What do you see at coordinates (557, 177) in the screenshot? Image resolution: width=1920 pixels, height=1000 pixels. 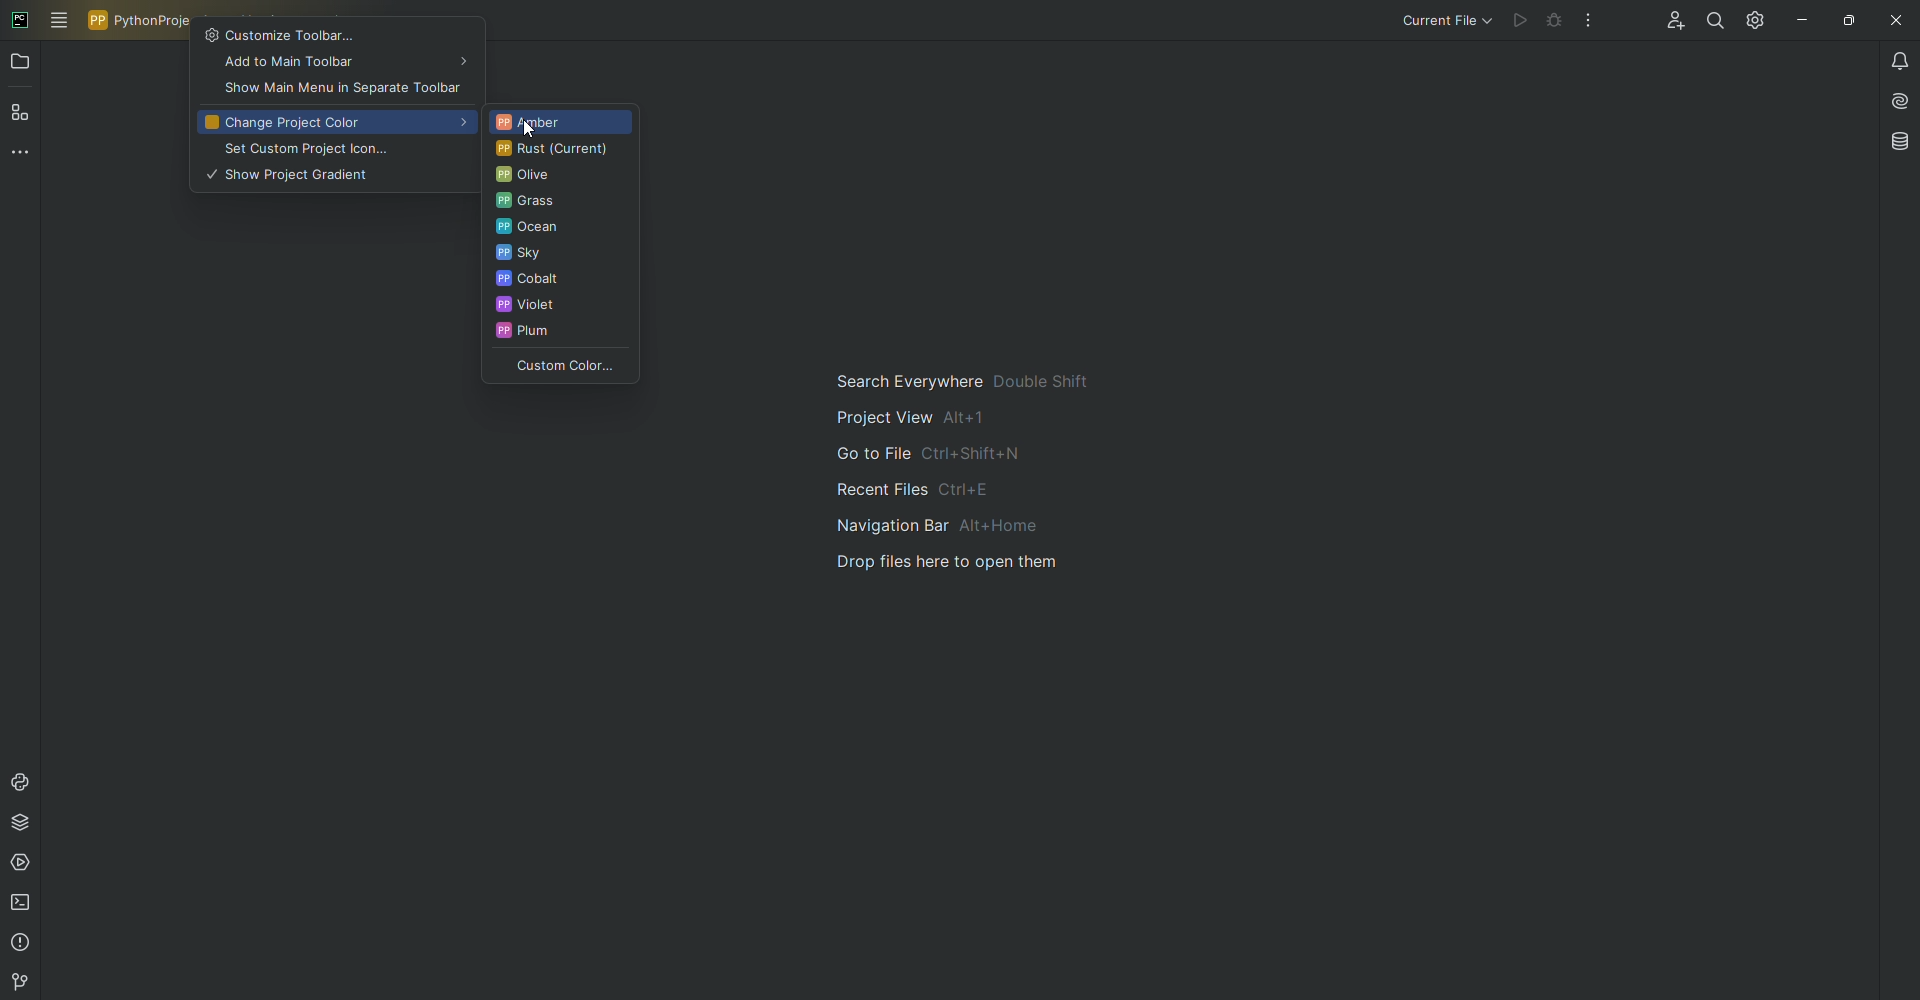 I see `Olive` at bounding box center [557, 177].